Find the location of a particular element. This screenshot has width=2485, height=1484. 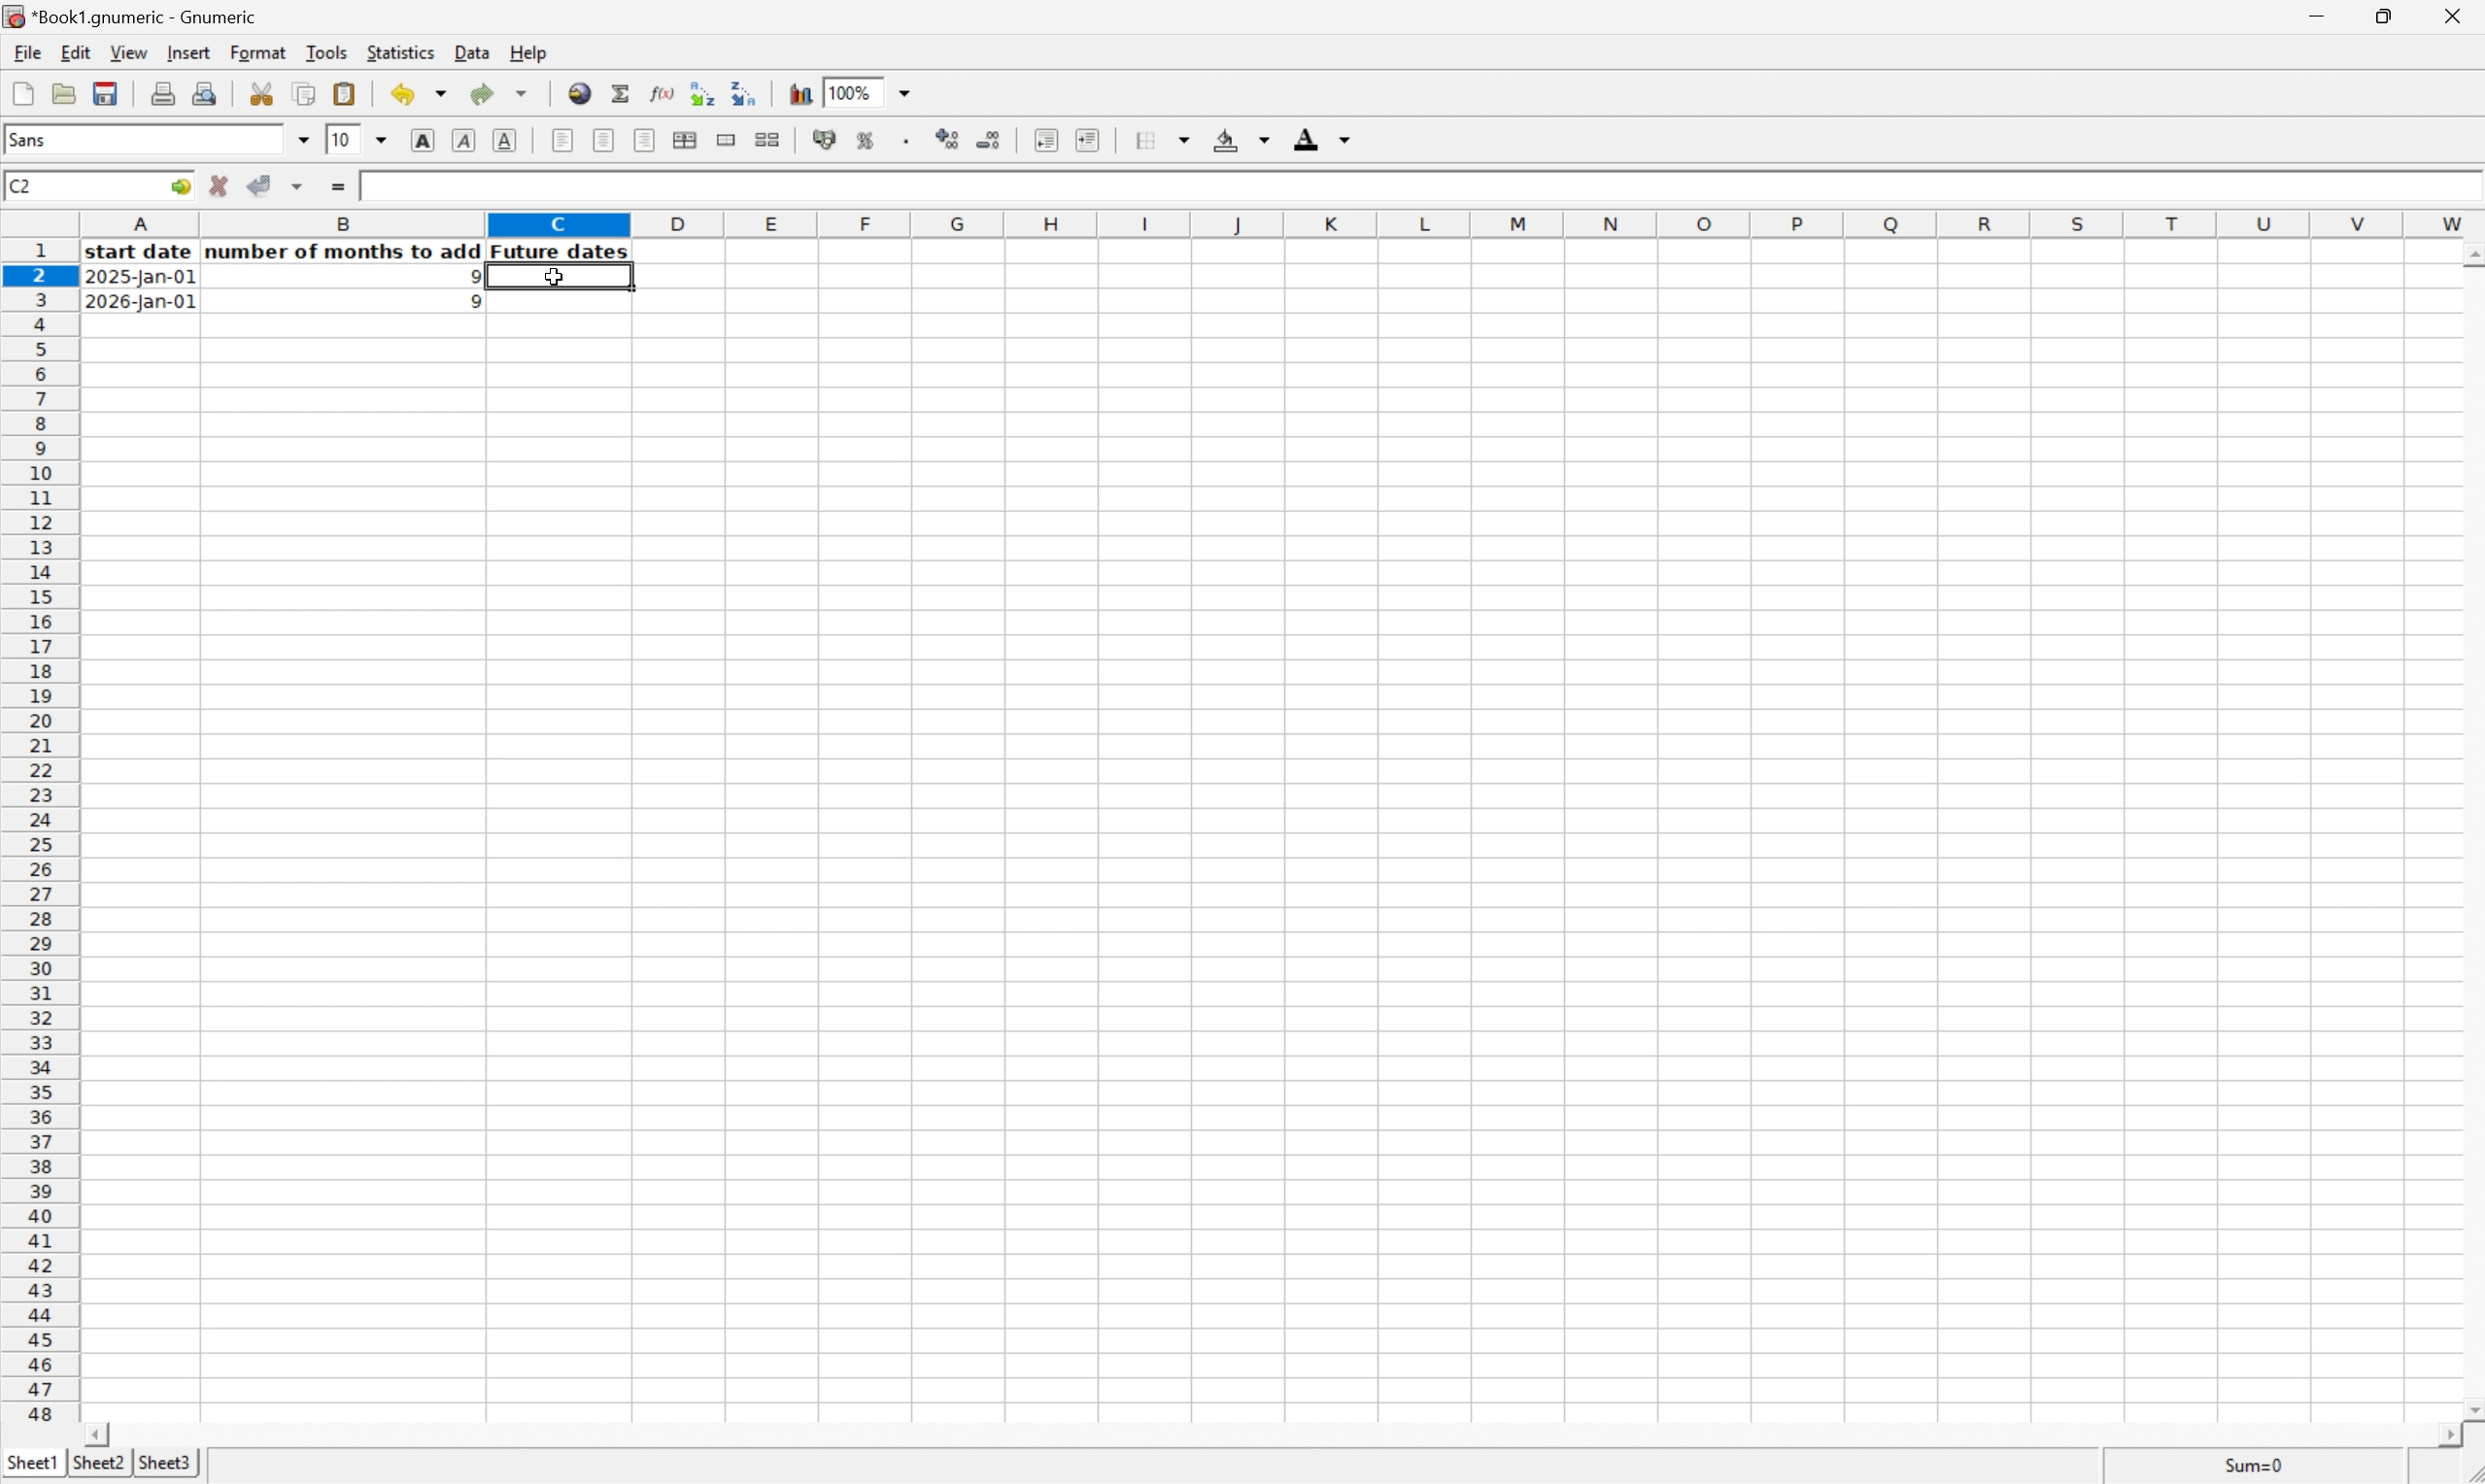

Foreground is located at coordinates (1325, 138).